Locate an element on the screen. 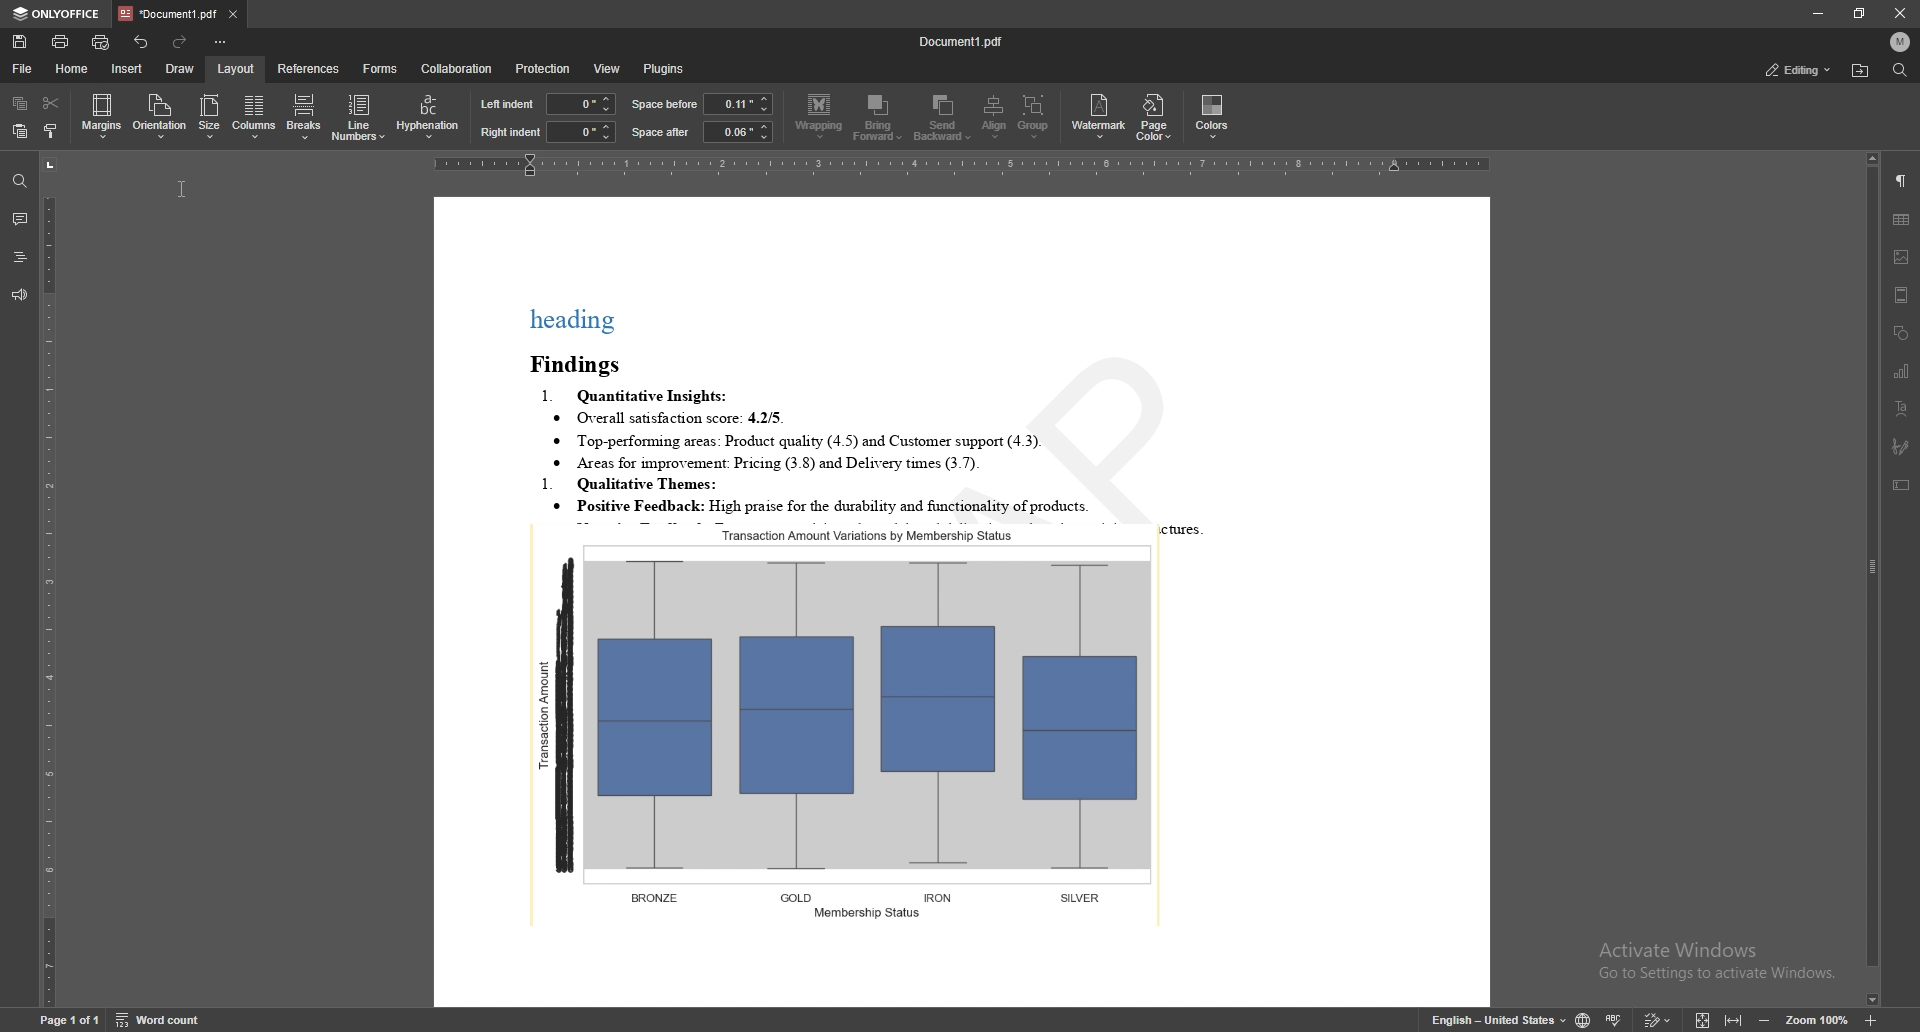 This screenshot has width=1920, height=1032. space before is located at coordinates (664, 104).